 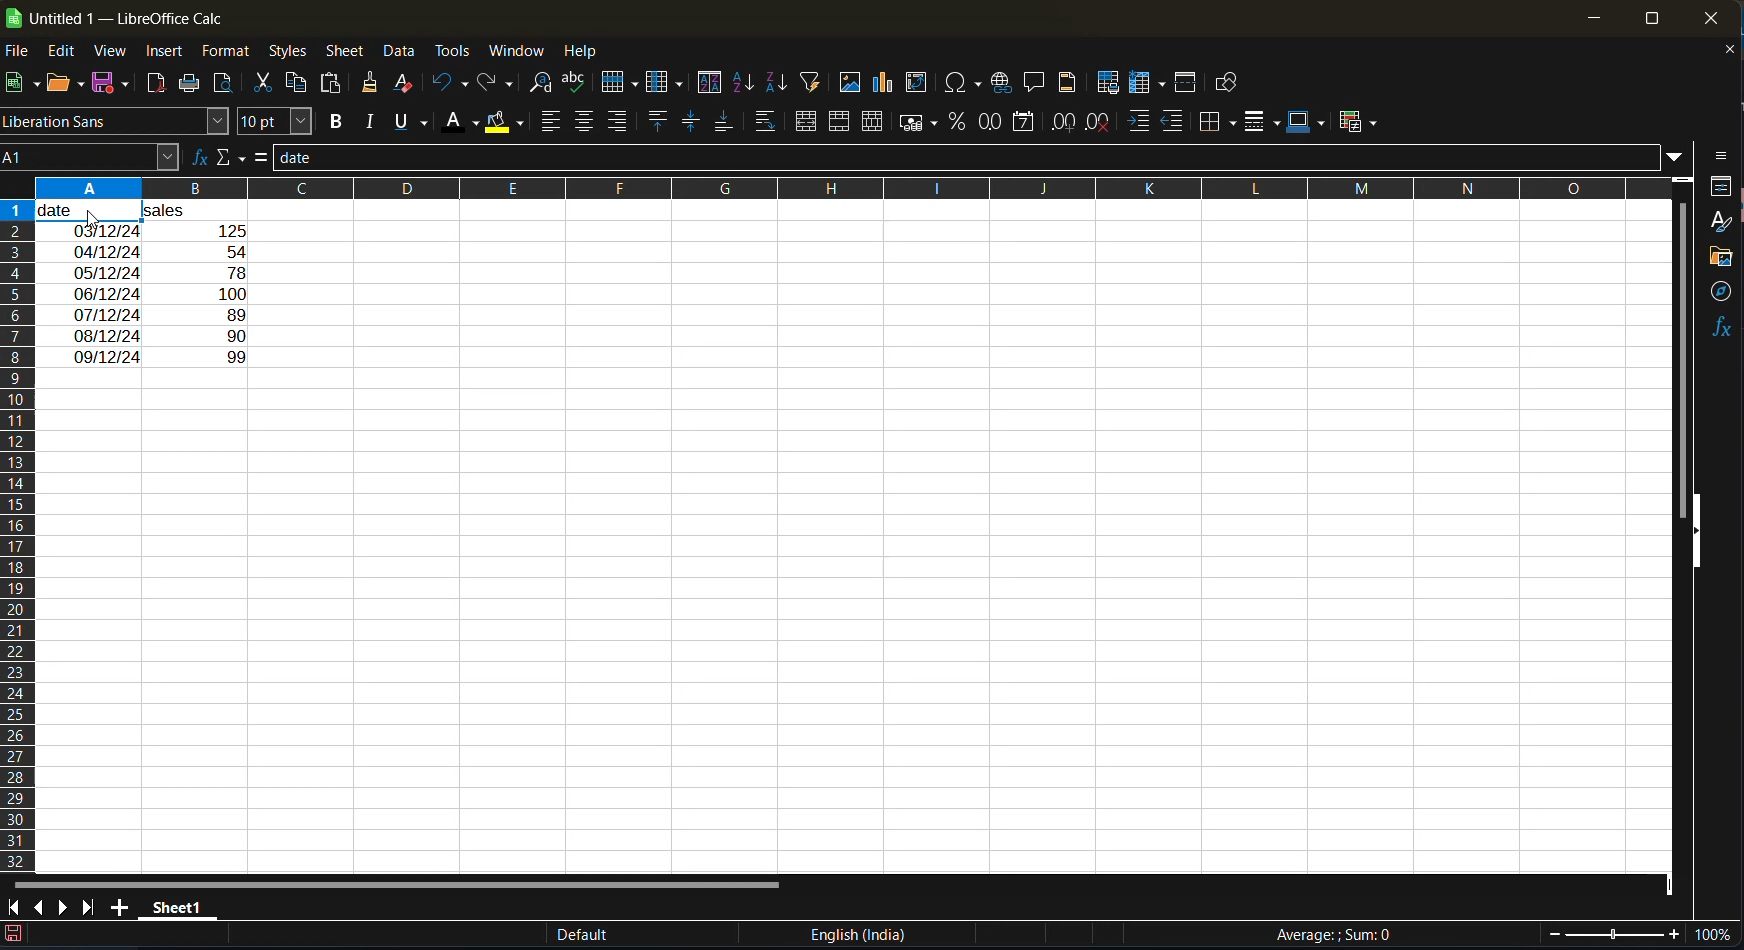 What do you see at coordinates (235, 212) in the screenshot?
I see `sales` at bounding box center [235, 212].